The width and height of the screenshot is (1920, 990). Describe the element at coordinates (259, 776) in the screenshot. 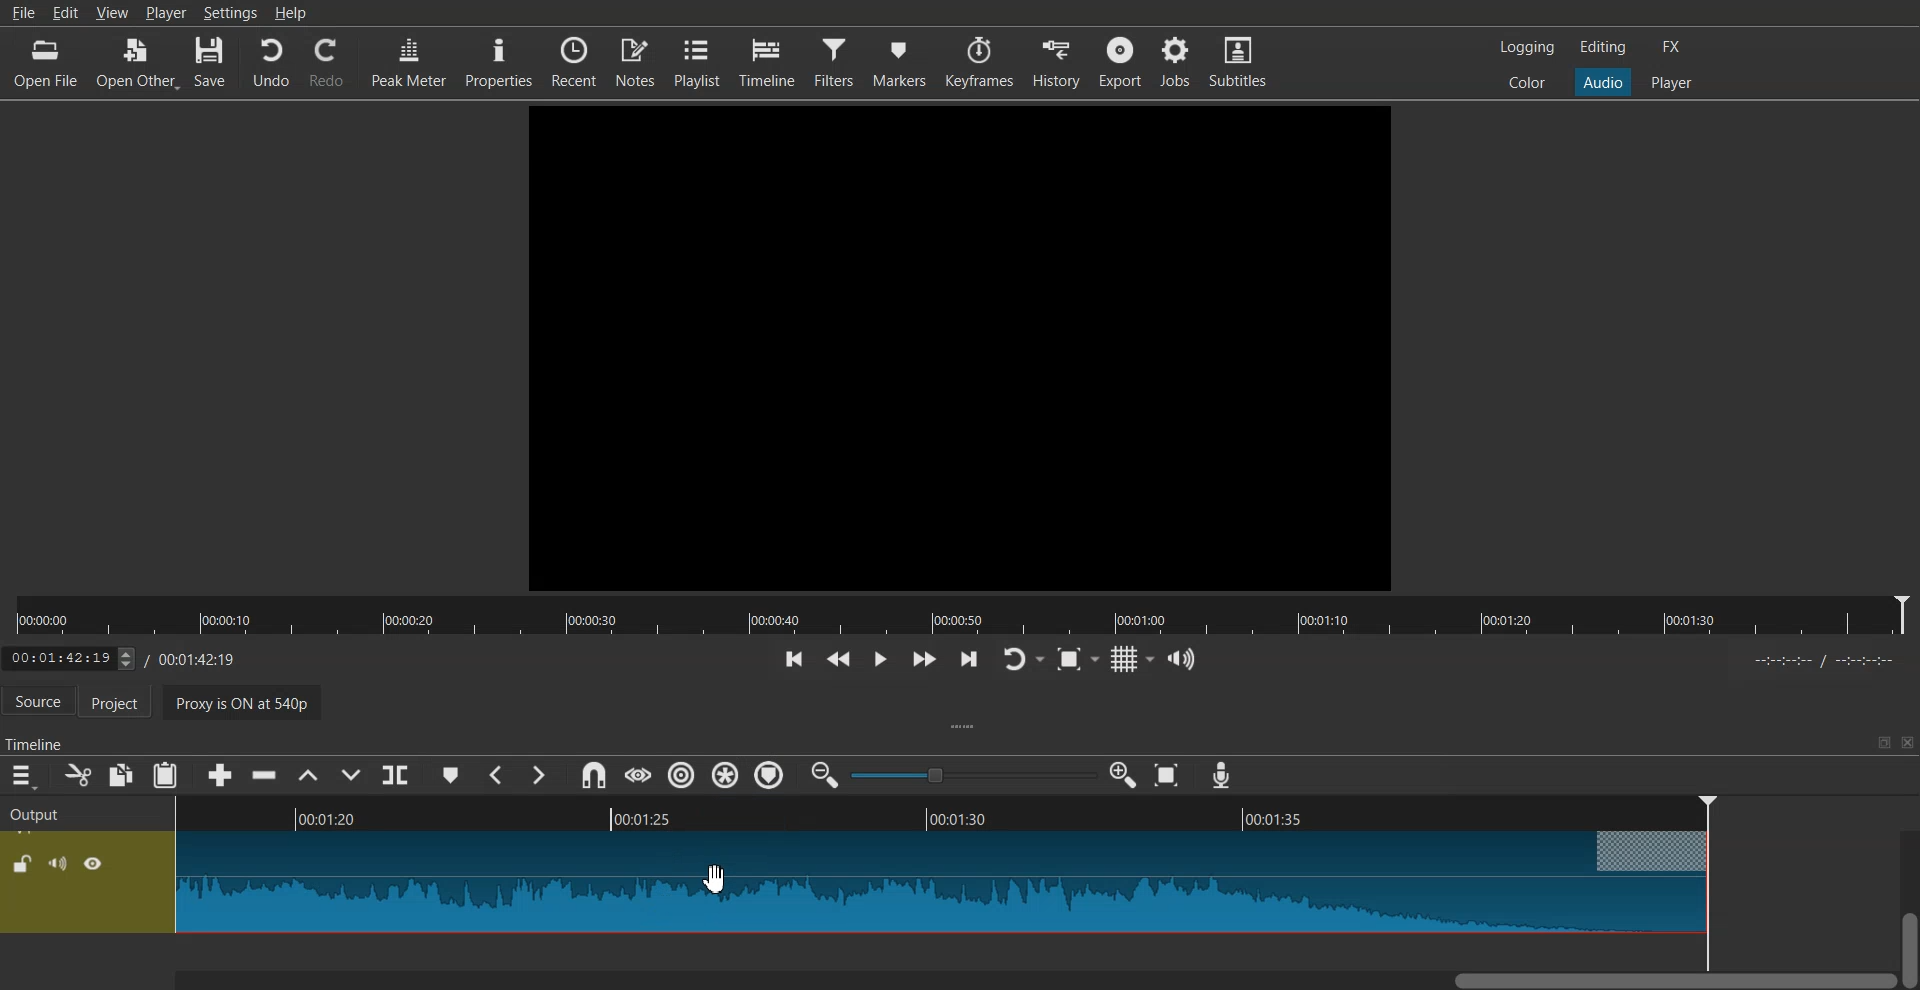

I see `Ripple Delete` at that location.